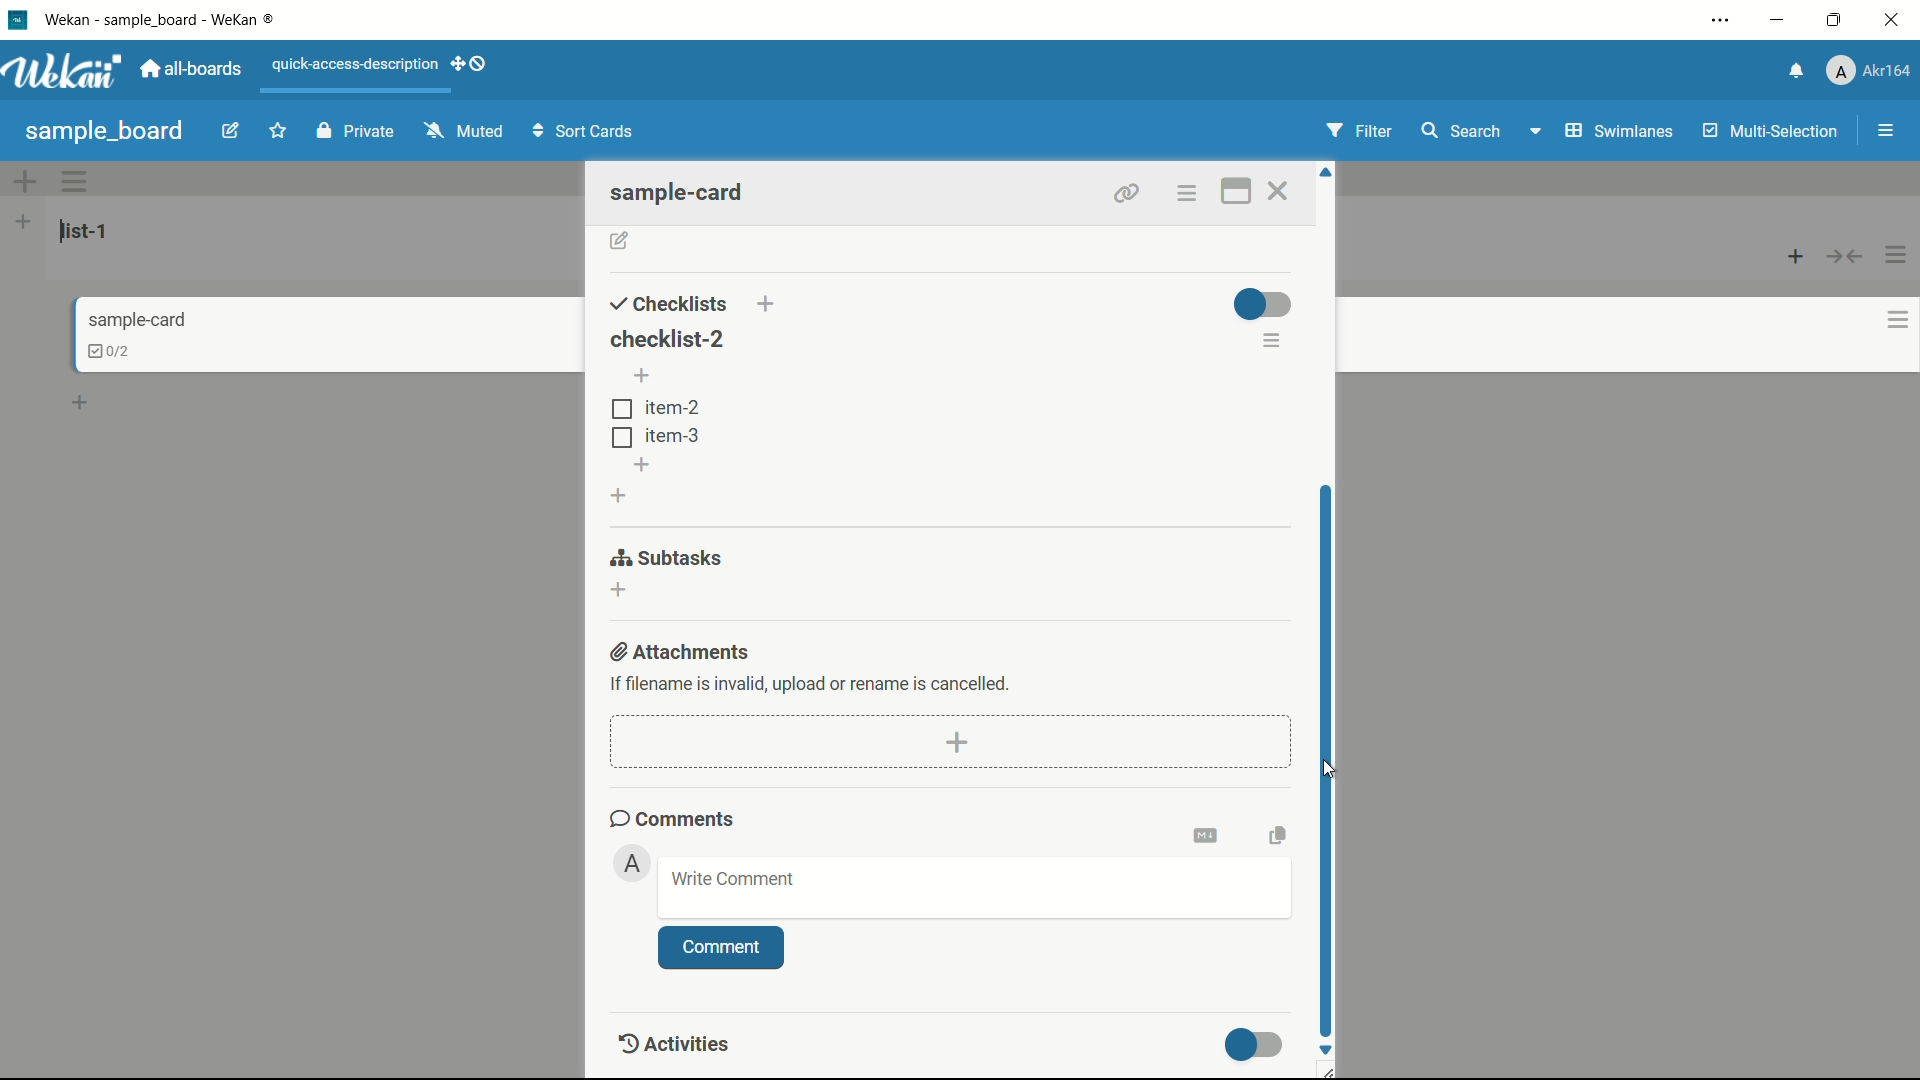 The height and width of the screenshot is (1080, 1920). I want to click on add description, so click(620, 243).